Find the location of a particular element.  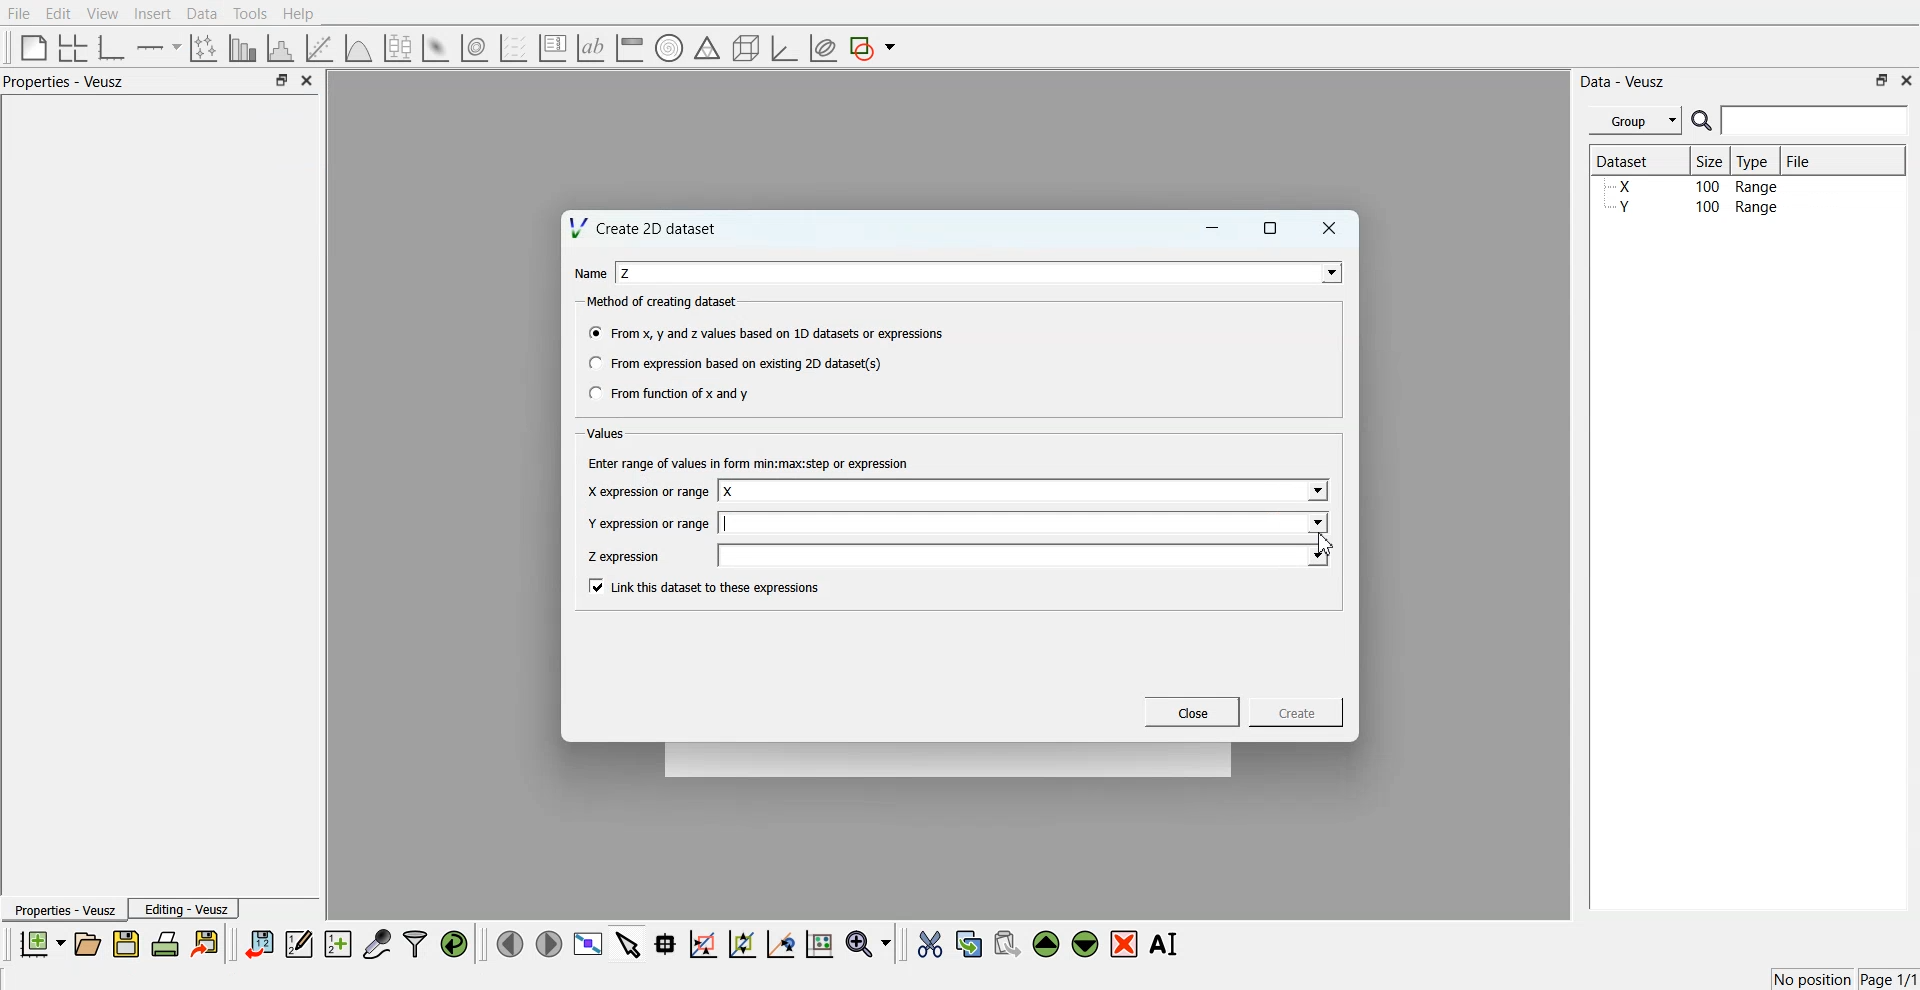

Minimize is located at coordinates (1212, 228).